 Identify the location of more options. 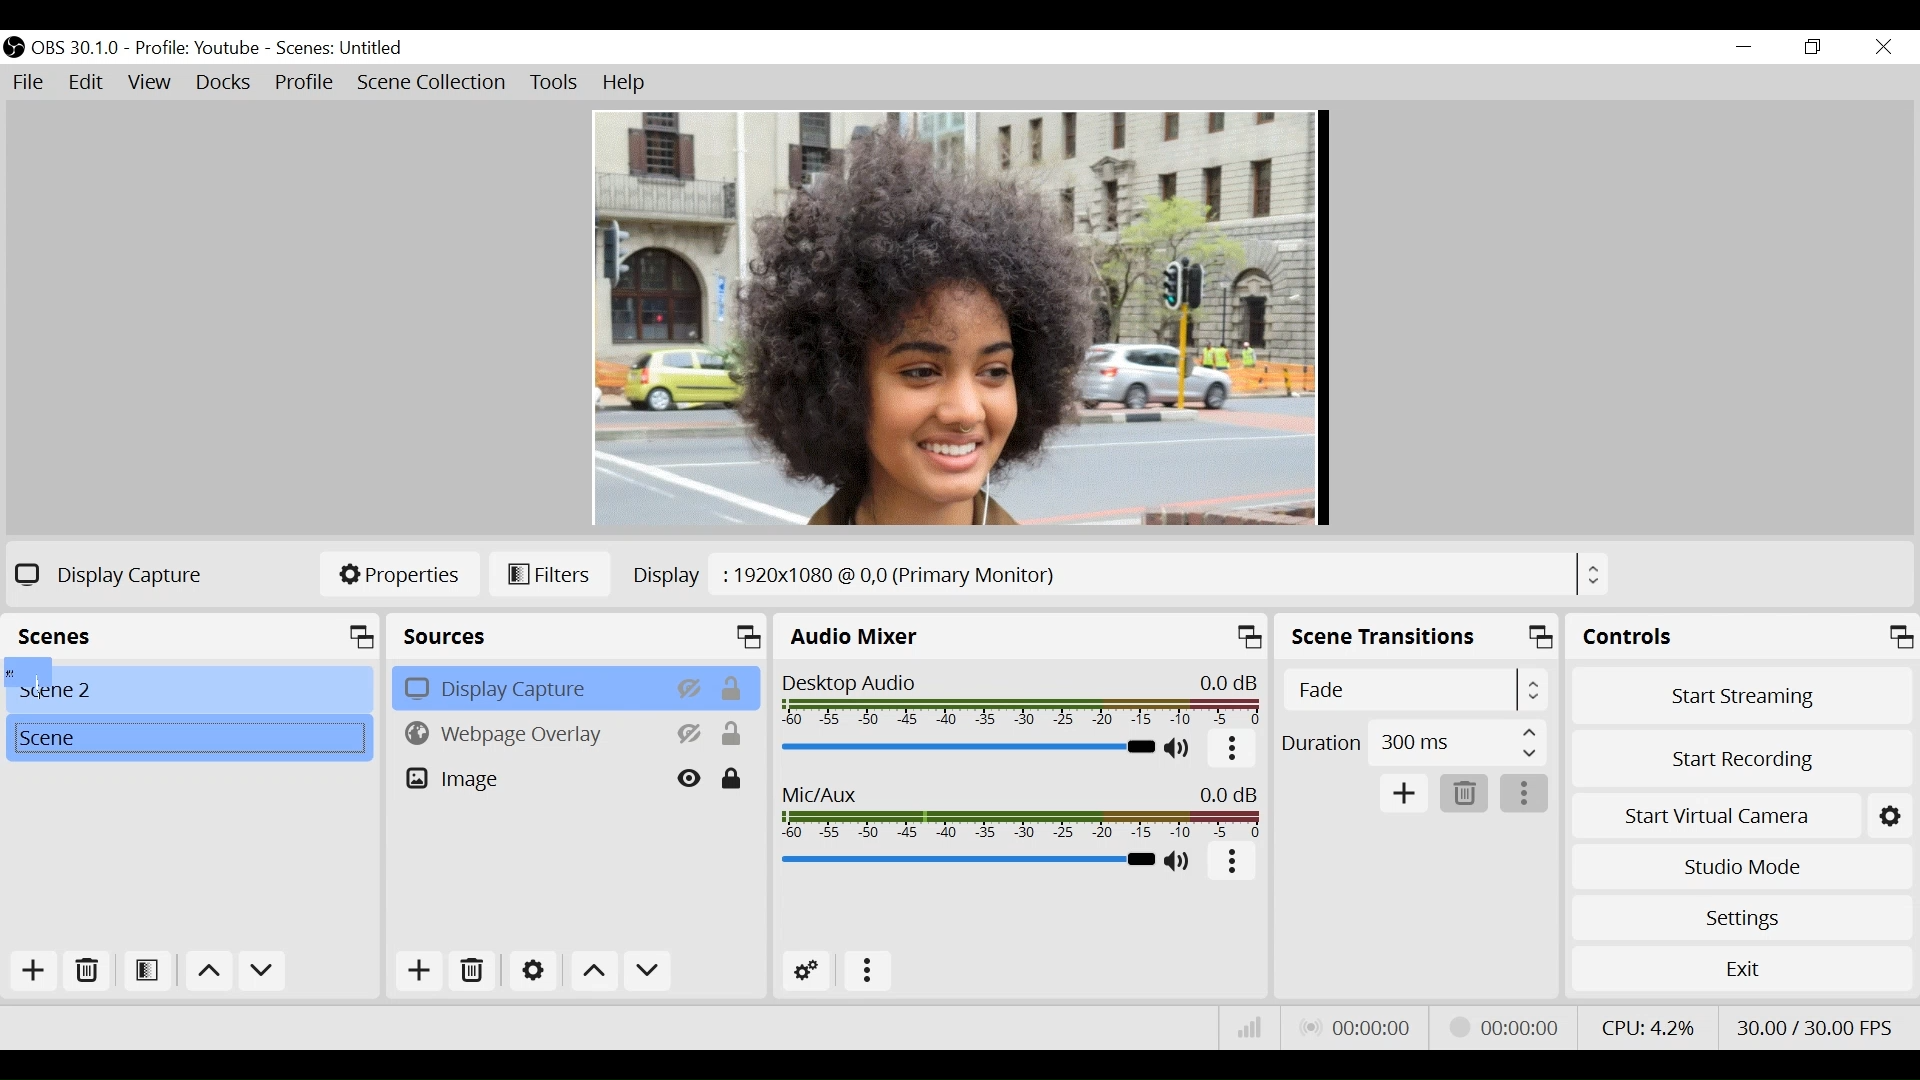
(863, 969).